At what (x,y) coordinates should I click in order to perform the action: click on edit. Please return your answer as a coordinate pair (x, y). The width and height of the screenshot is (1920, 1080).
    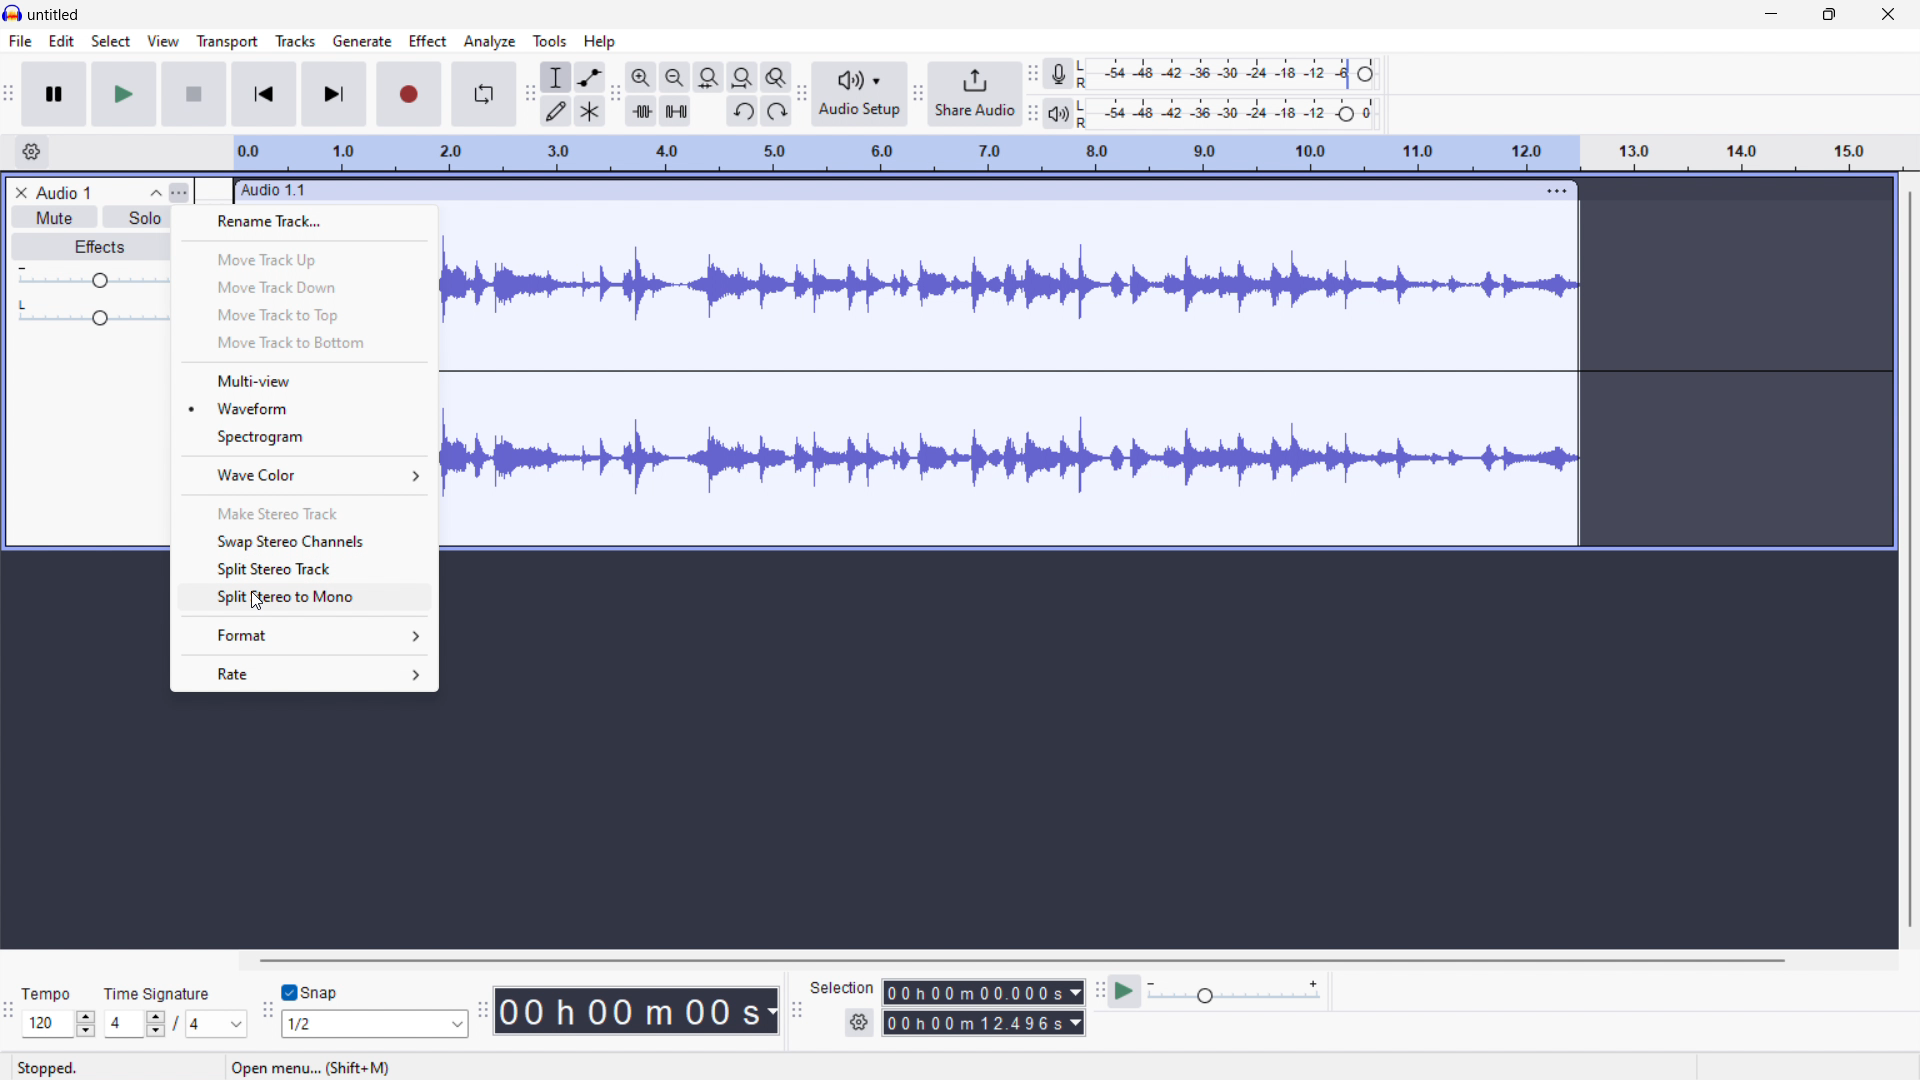
    Looking at the image, I should click on (63, 41).